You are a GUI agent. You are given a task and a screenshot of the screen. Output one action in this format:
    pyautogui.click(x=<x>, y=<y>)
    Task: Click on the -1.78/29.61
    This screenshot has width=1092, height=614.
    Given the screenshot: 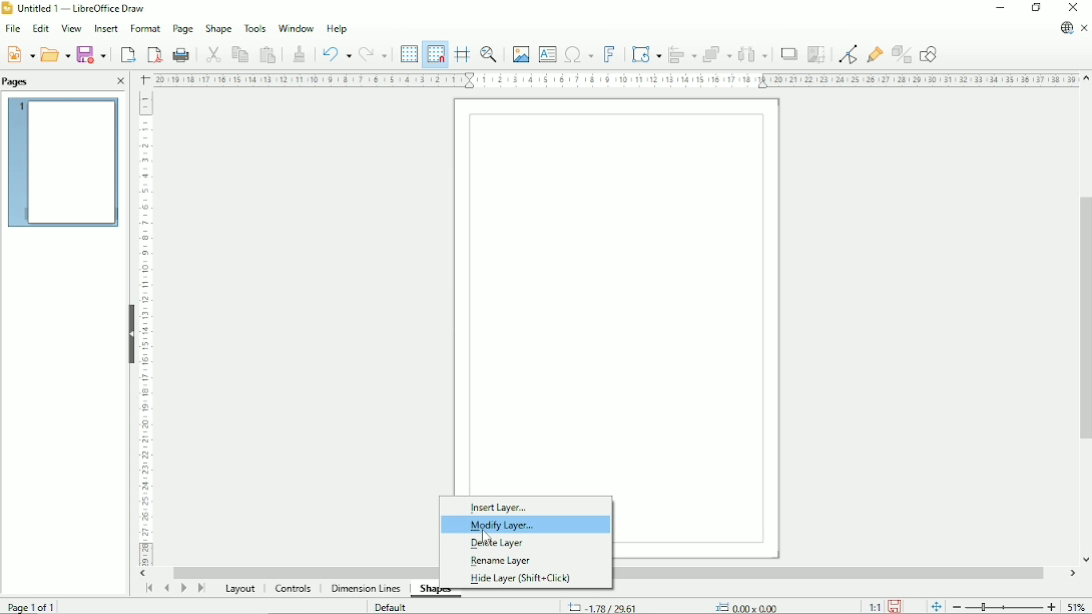 What is the action you would take?
    pyautogui.click(x=612, y=606)
    